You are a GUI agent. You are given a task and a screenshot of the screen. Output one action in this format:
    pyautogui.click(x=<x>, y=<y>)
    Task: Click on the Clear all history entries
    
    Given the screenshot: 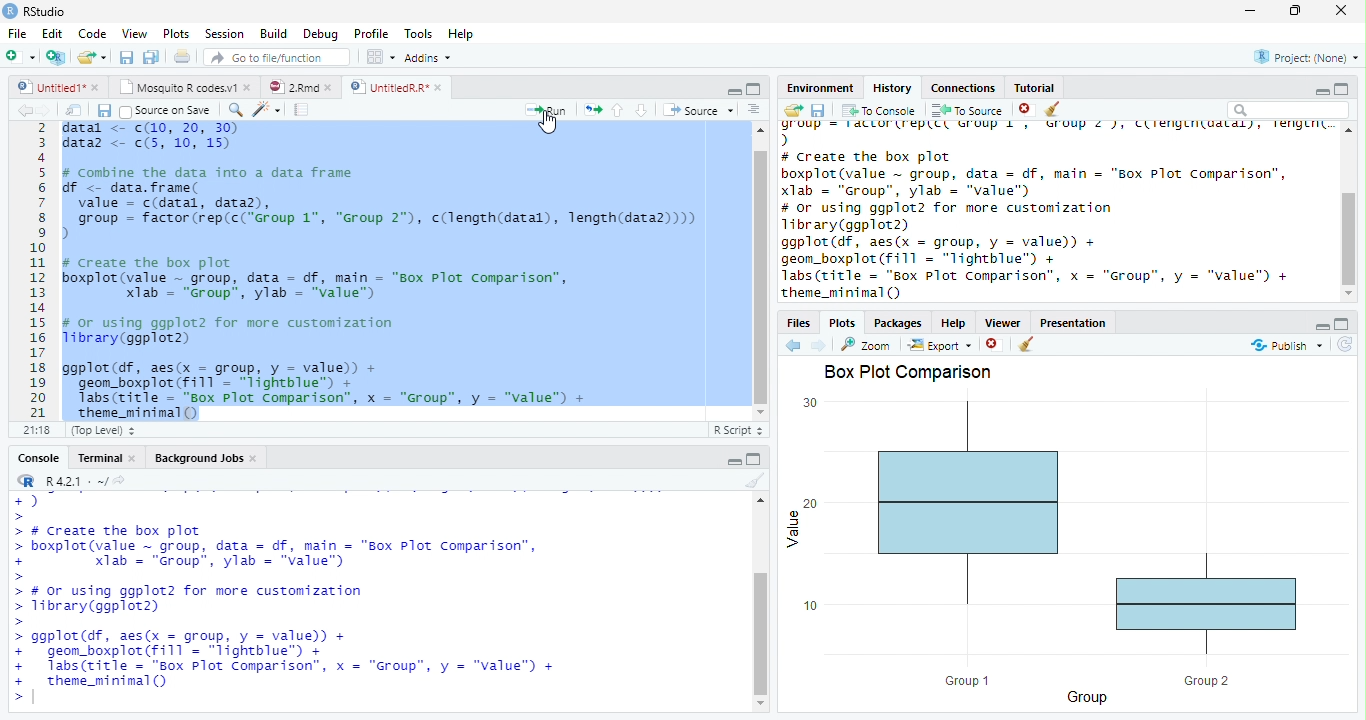 What is the action you would take?
    pyautogui.click(x=1053, y=109)
    